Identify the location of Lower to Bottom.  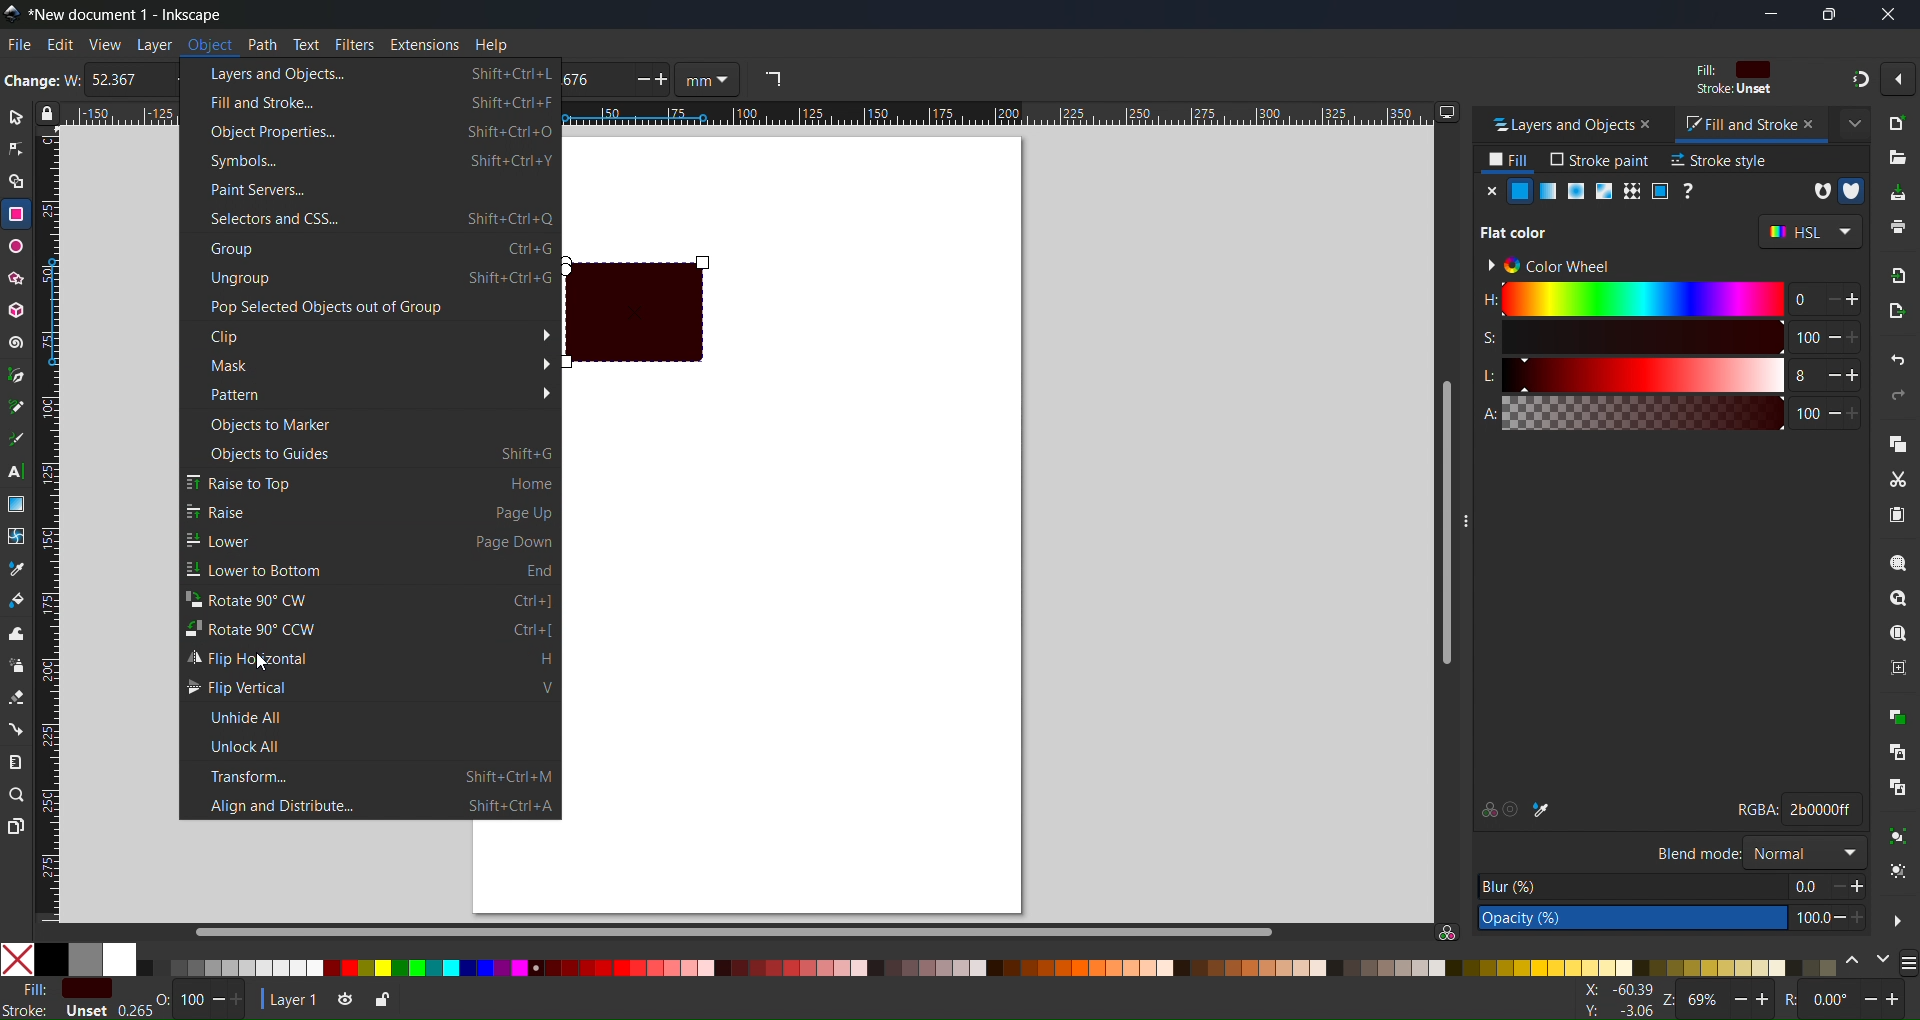
(370, 569).